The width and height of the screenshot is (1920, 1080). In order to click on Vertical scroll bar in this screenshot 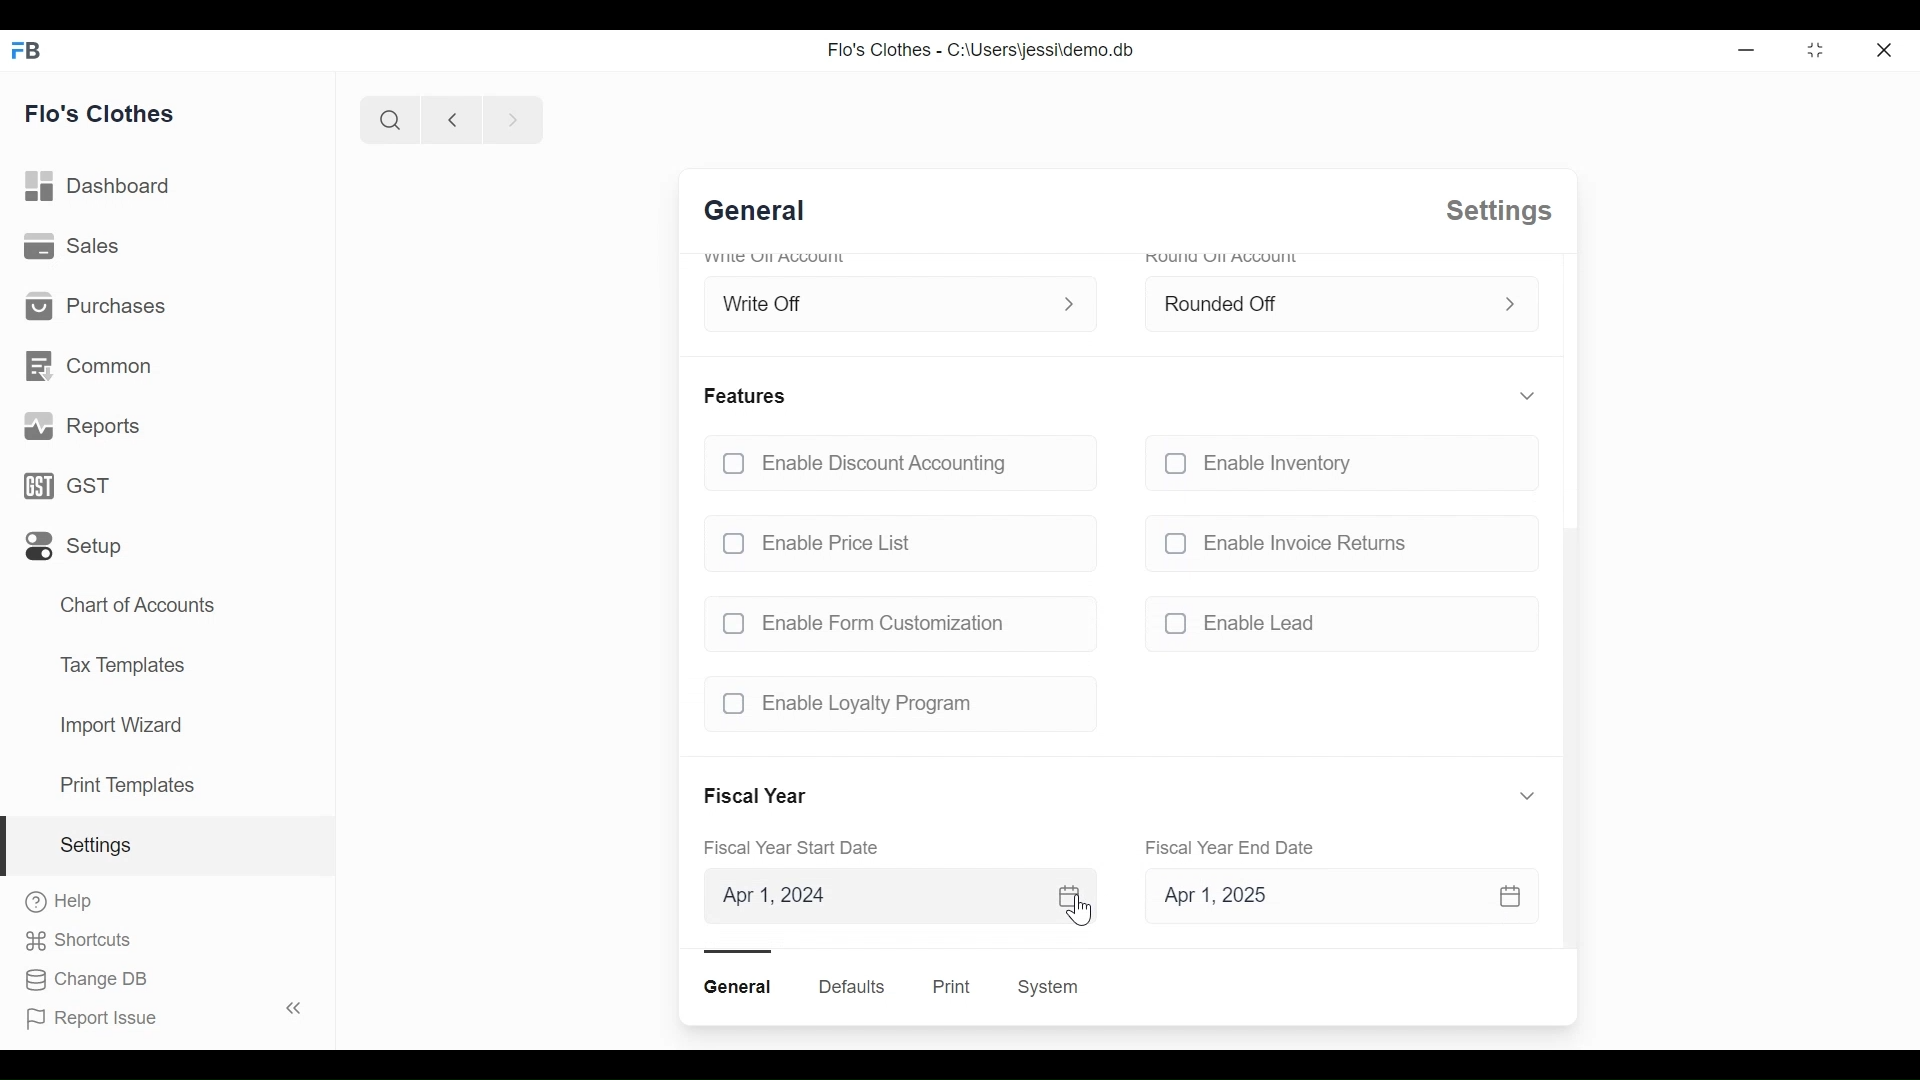, I will do `click(1568, 736)`.